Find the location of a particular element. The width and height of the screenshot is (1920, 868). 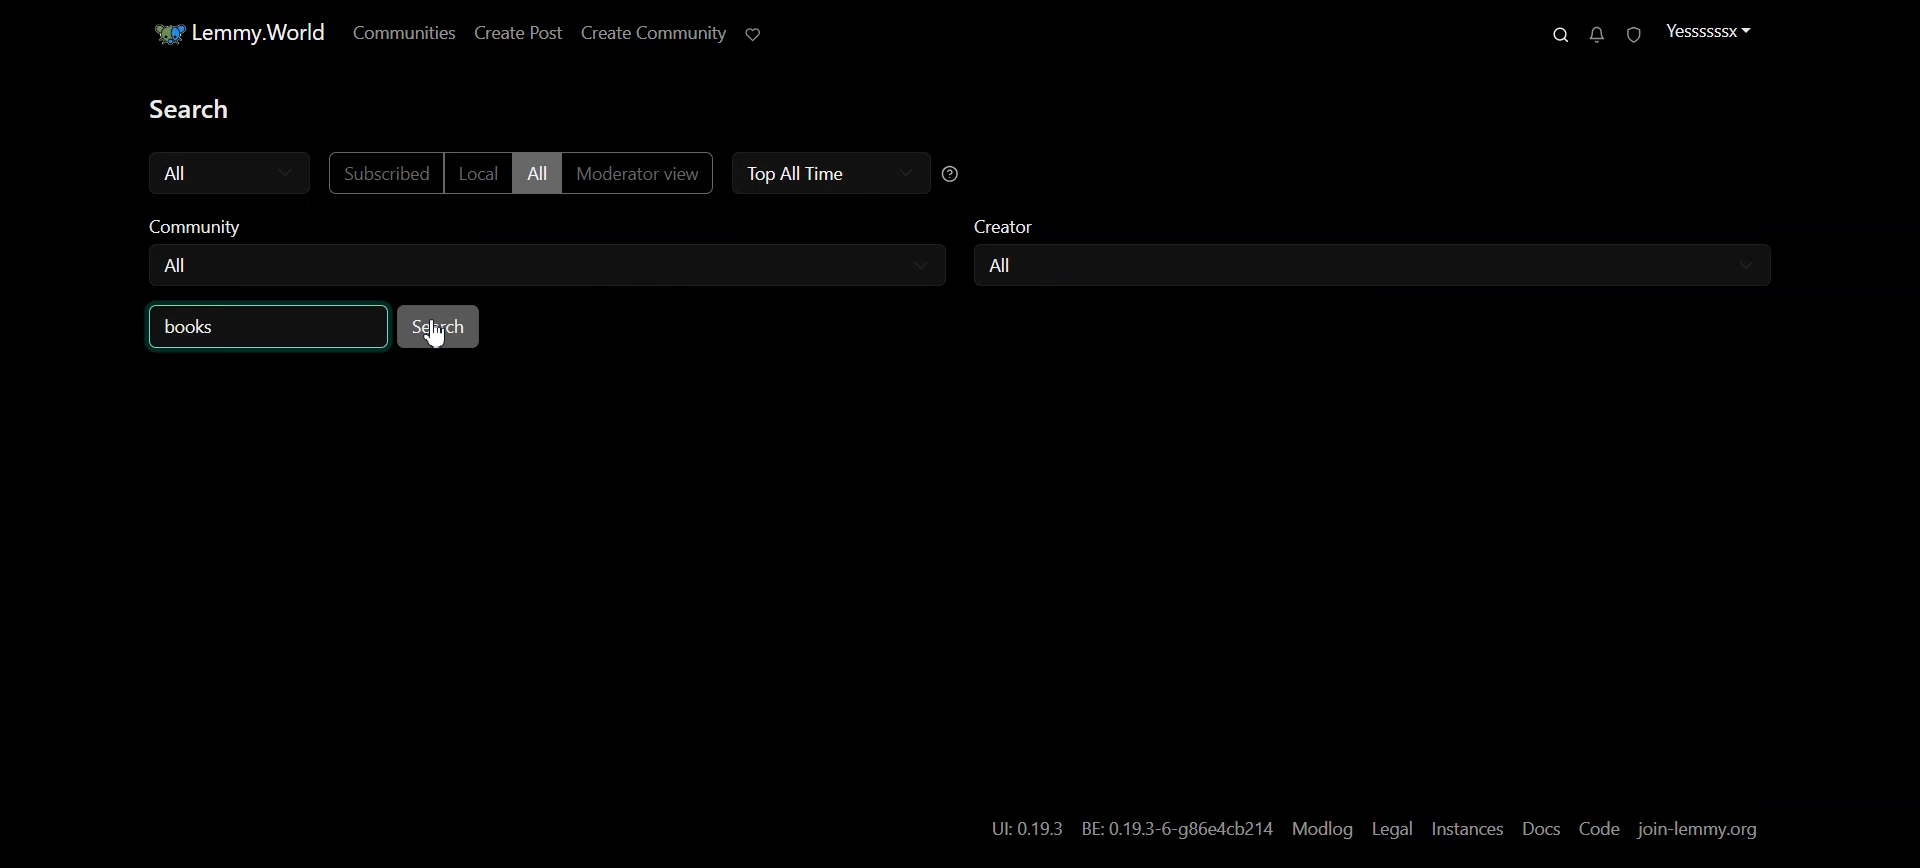

creator is located at coordinates (1003, 223).